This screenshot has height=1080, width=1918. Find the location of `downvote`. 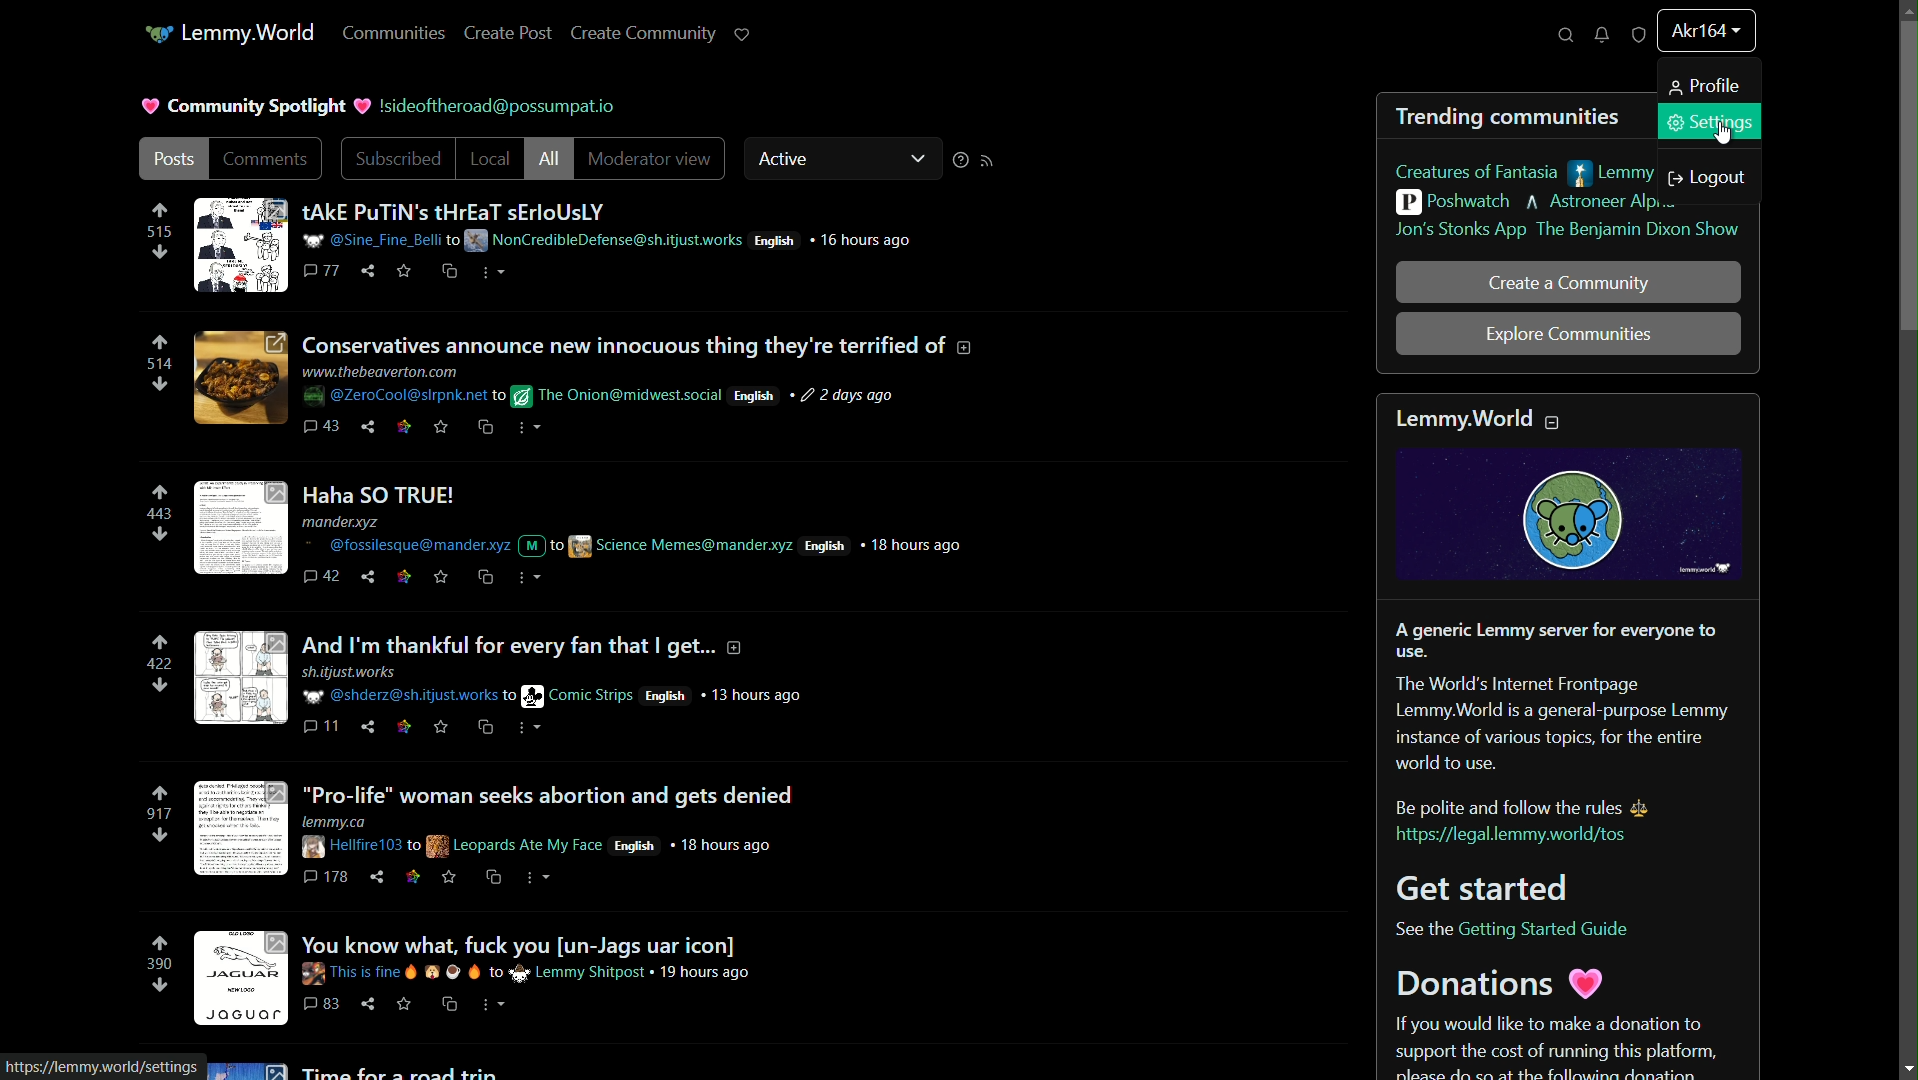

downvote is located at coordinates (158, 987).